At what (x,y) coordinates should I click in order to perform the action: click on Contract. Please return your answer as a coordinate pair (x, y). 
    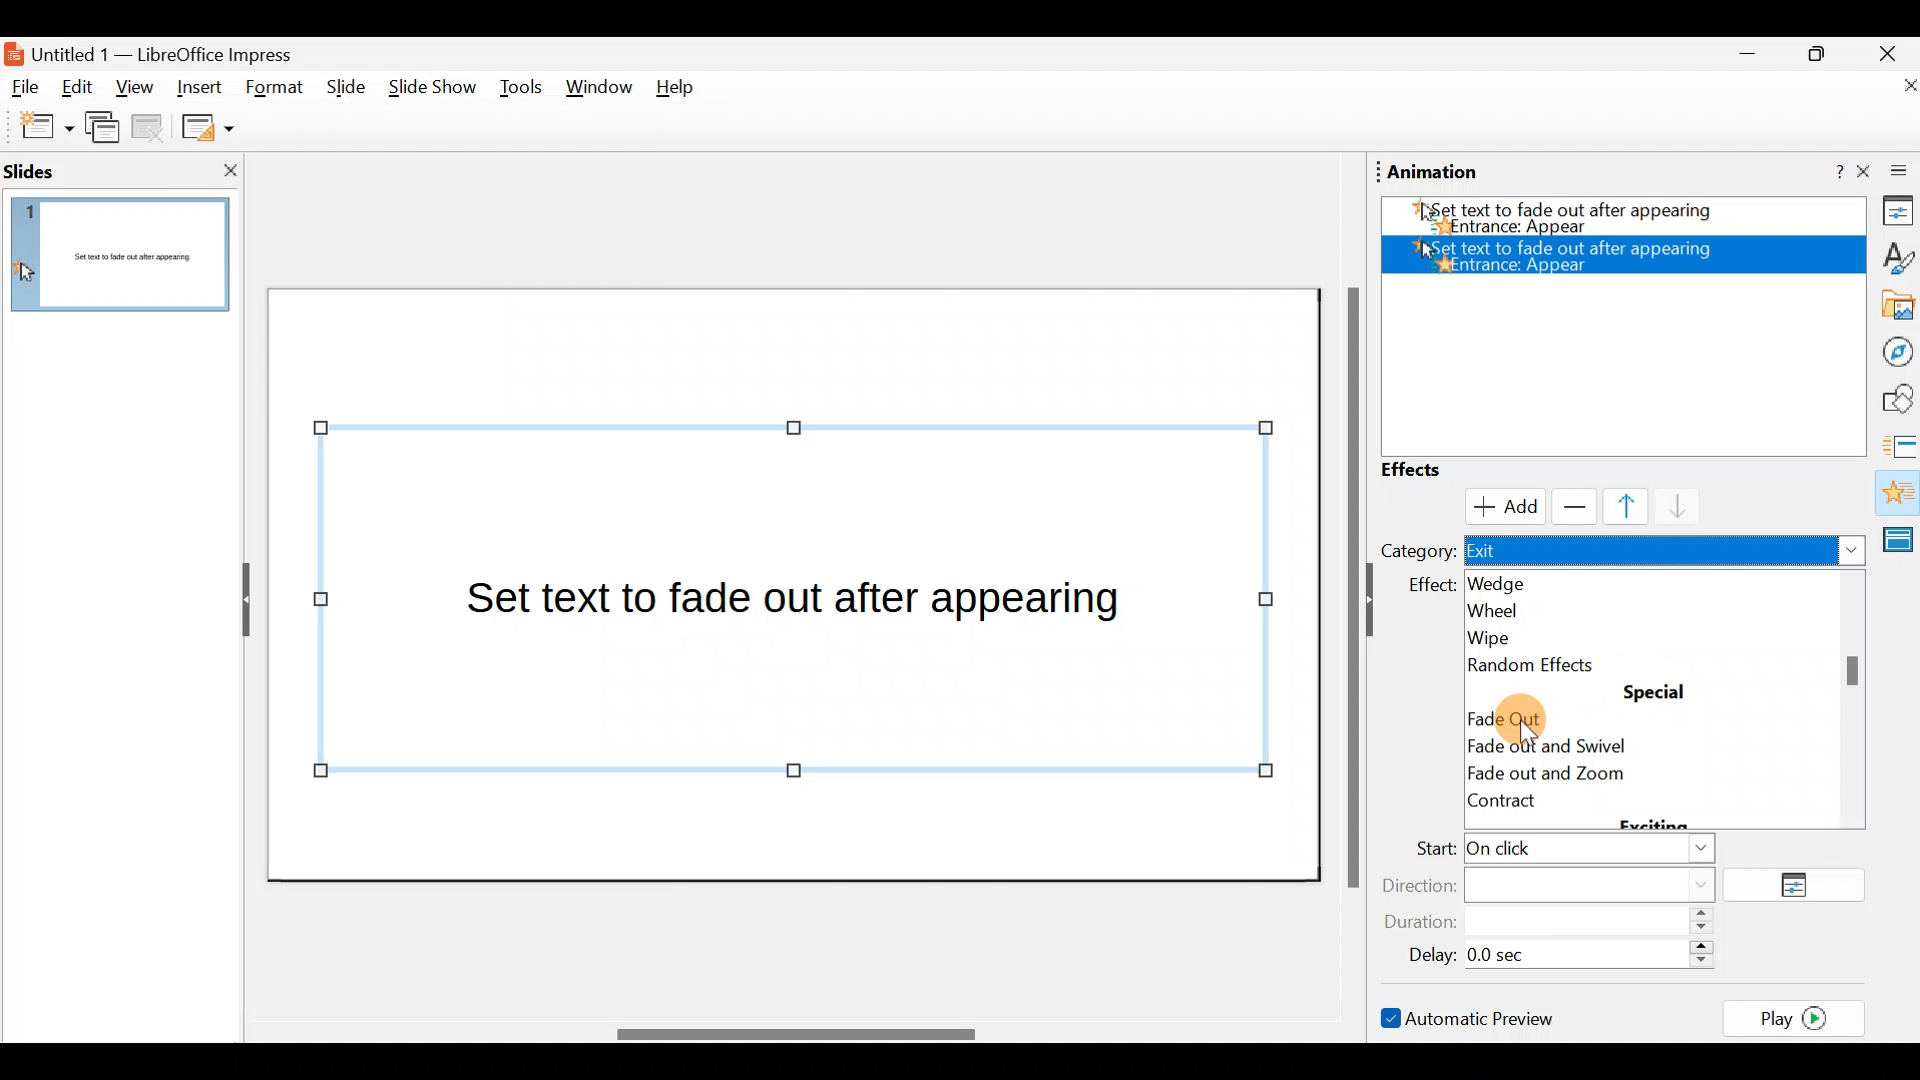
    Looking at the image, I should click on (1548, 809).